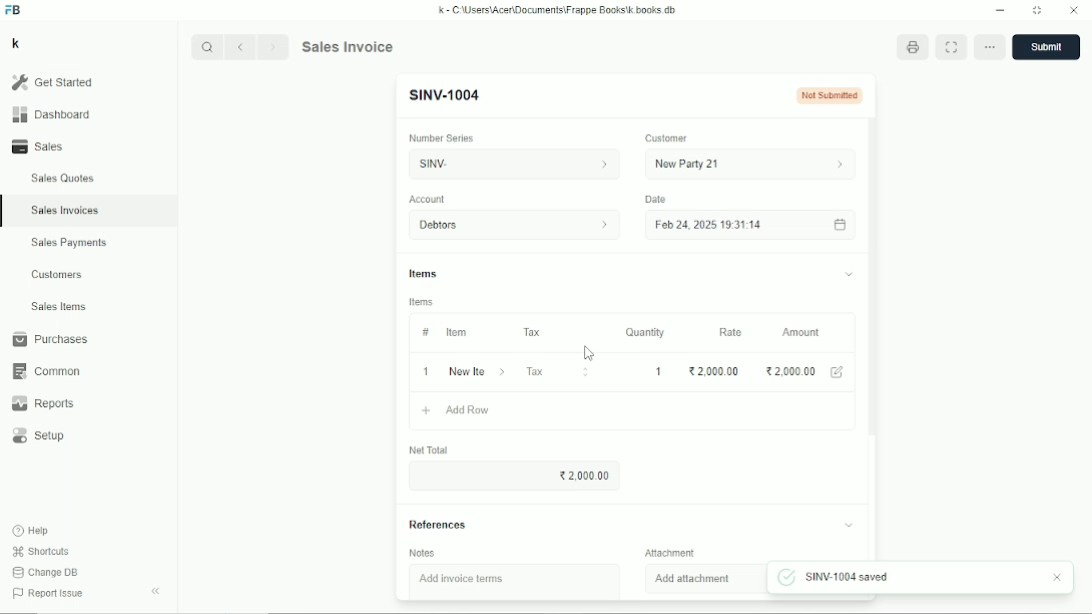 The height and width of the screenshot is (614, 1092). Describe the element at coordinates (661, 371) in the screenshot. I see `1` at that location.